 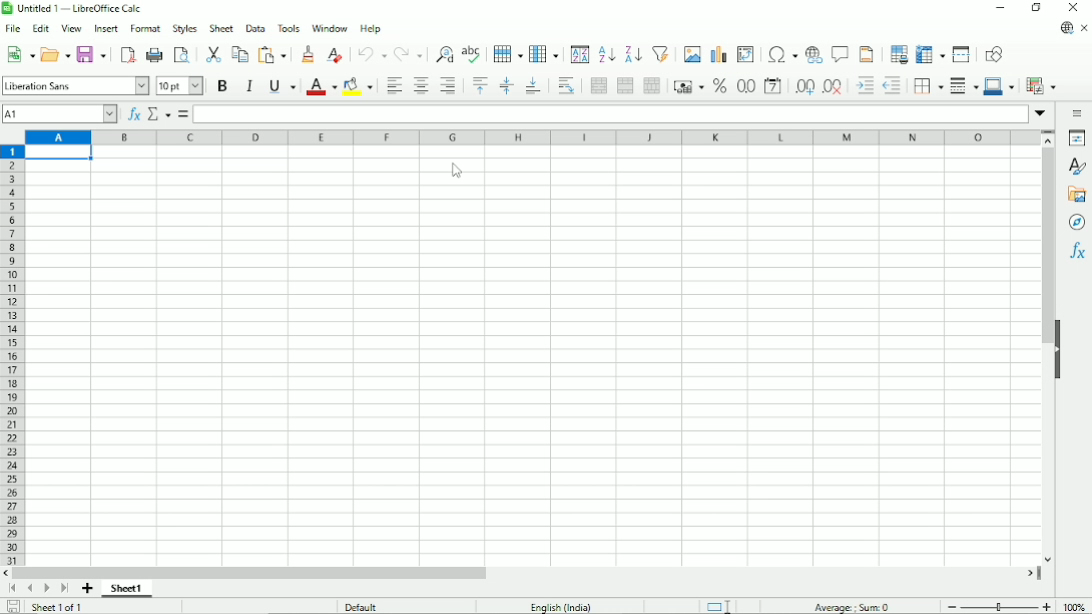 What do you see at coordinates (91, 55) in the screenshot?
I see `Save` at bounding box center [91, 55].